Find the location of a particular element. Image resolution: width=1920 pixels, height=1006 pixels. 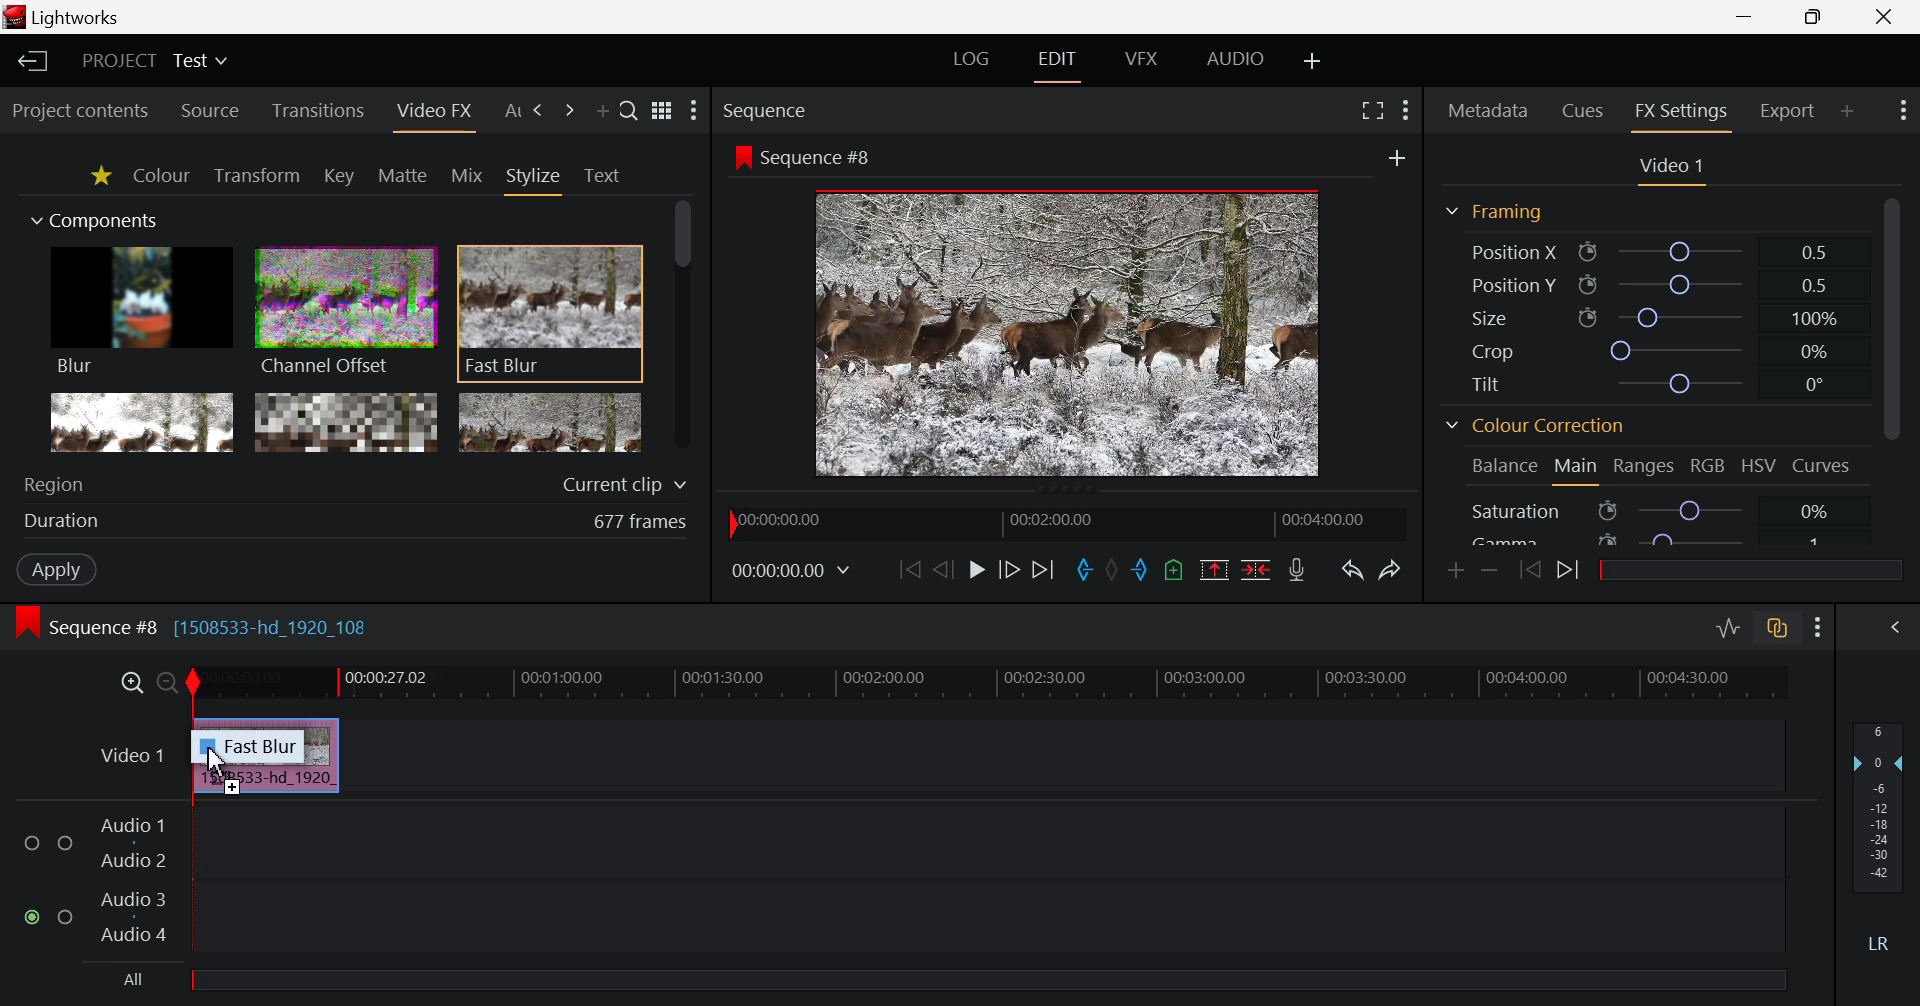

Project contents is located at coordinates (85, 113).